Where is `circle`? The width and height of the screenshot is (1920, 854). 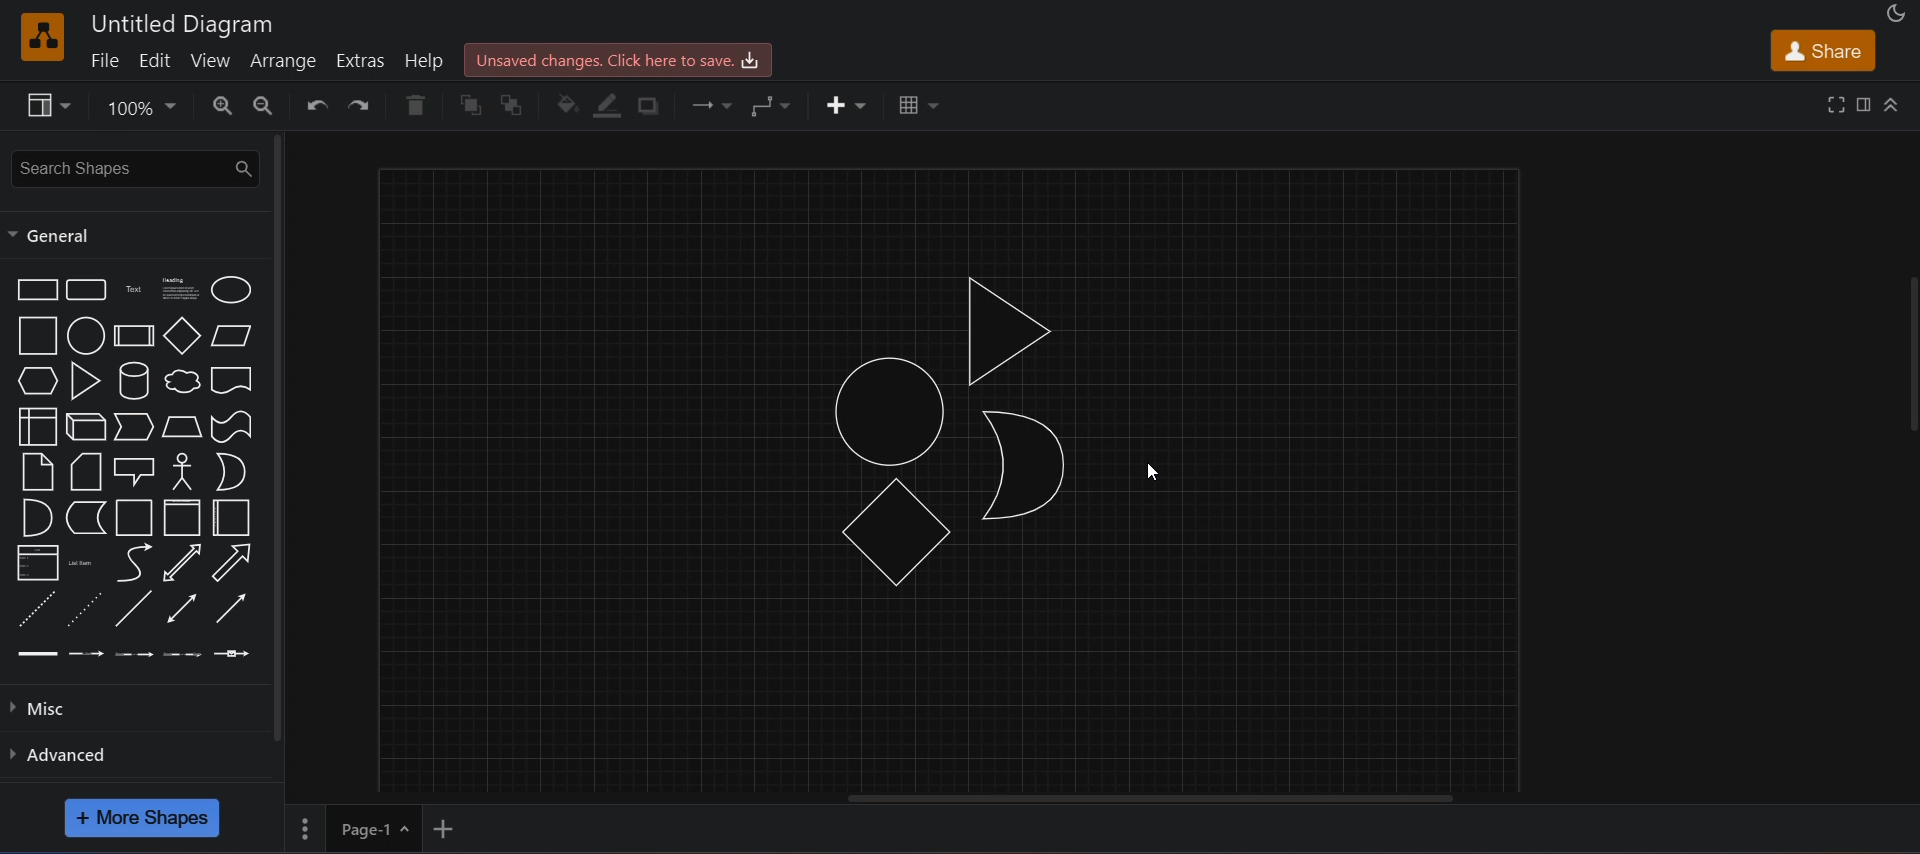 circle is located at coordinates (85, 336).